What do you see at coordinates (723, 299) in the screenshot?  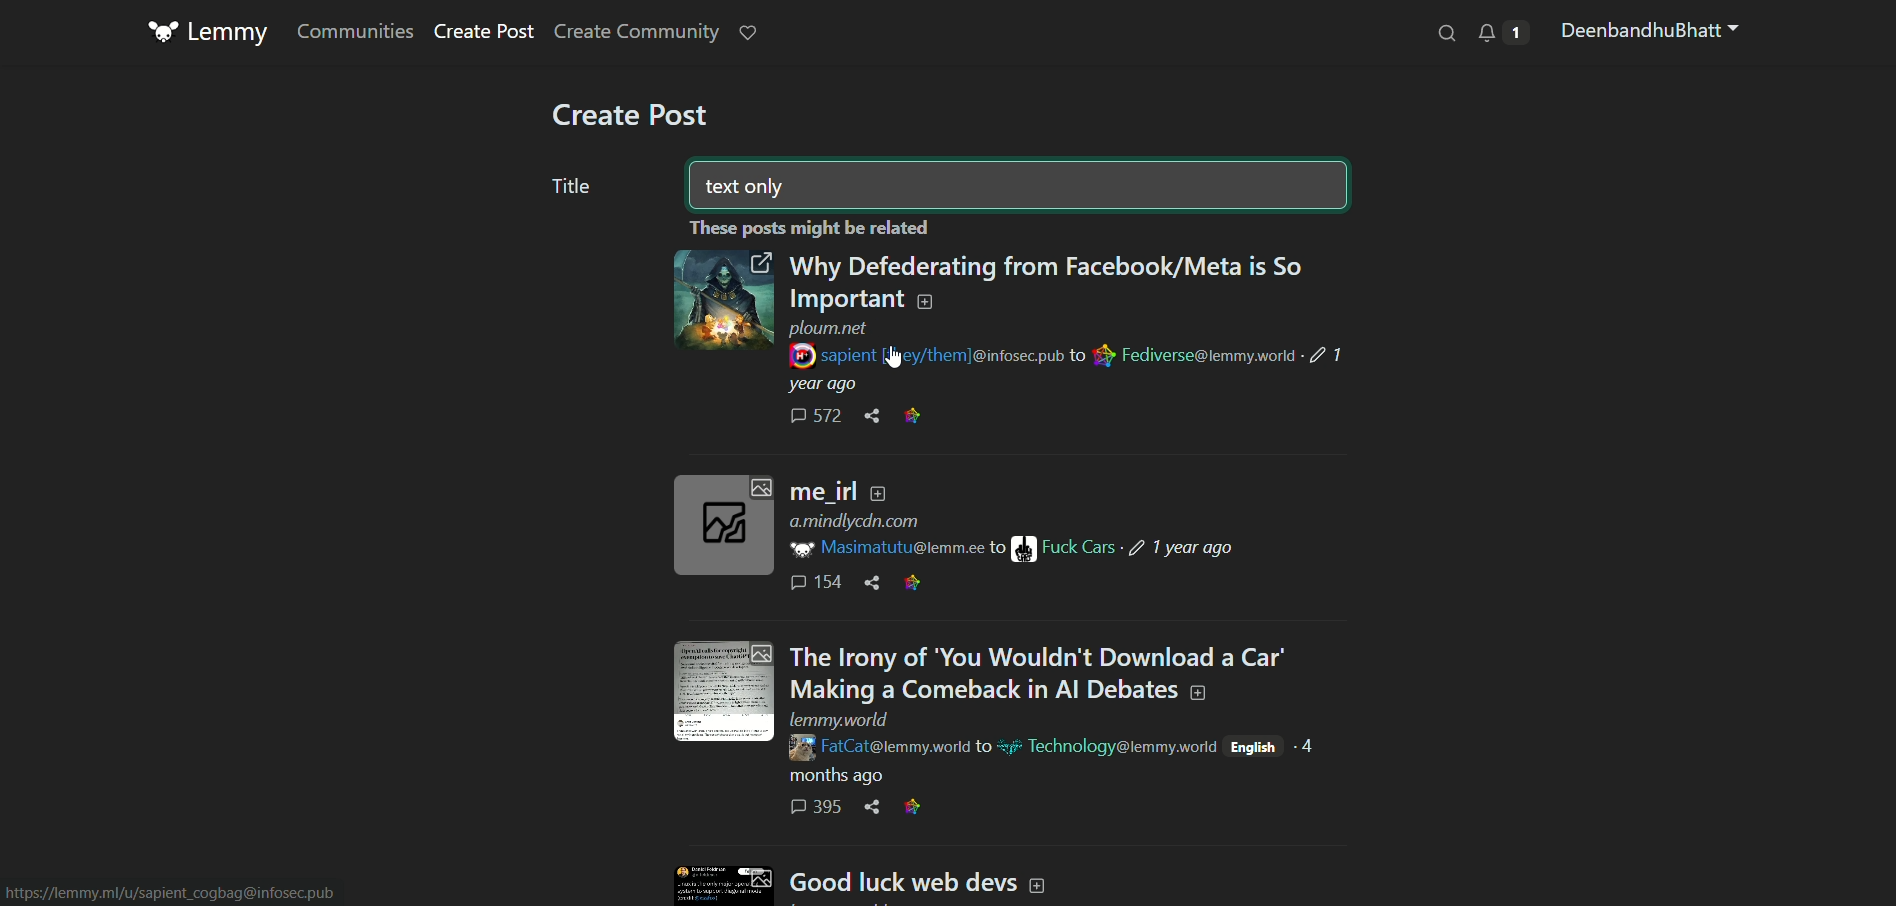 I see `Click to open link` at bounding box center [723, 299].